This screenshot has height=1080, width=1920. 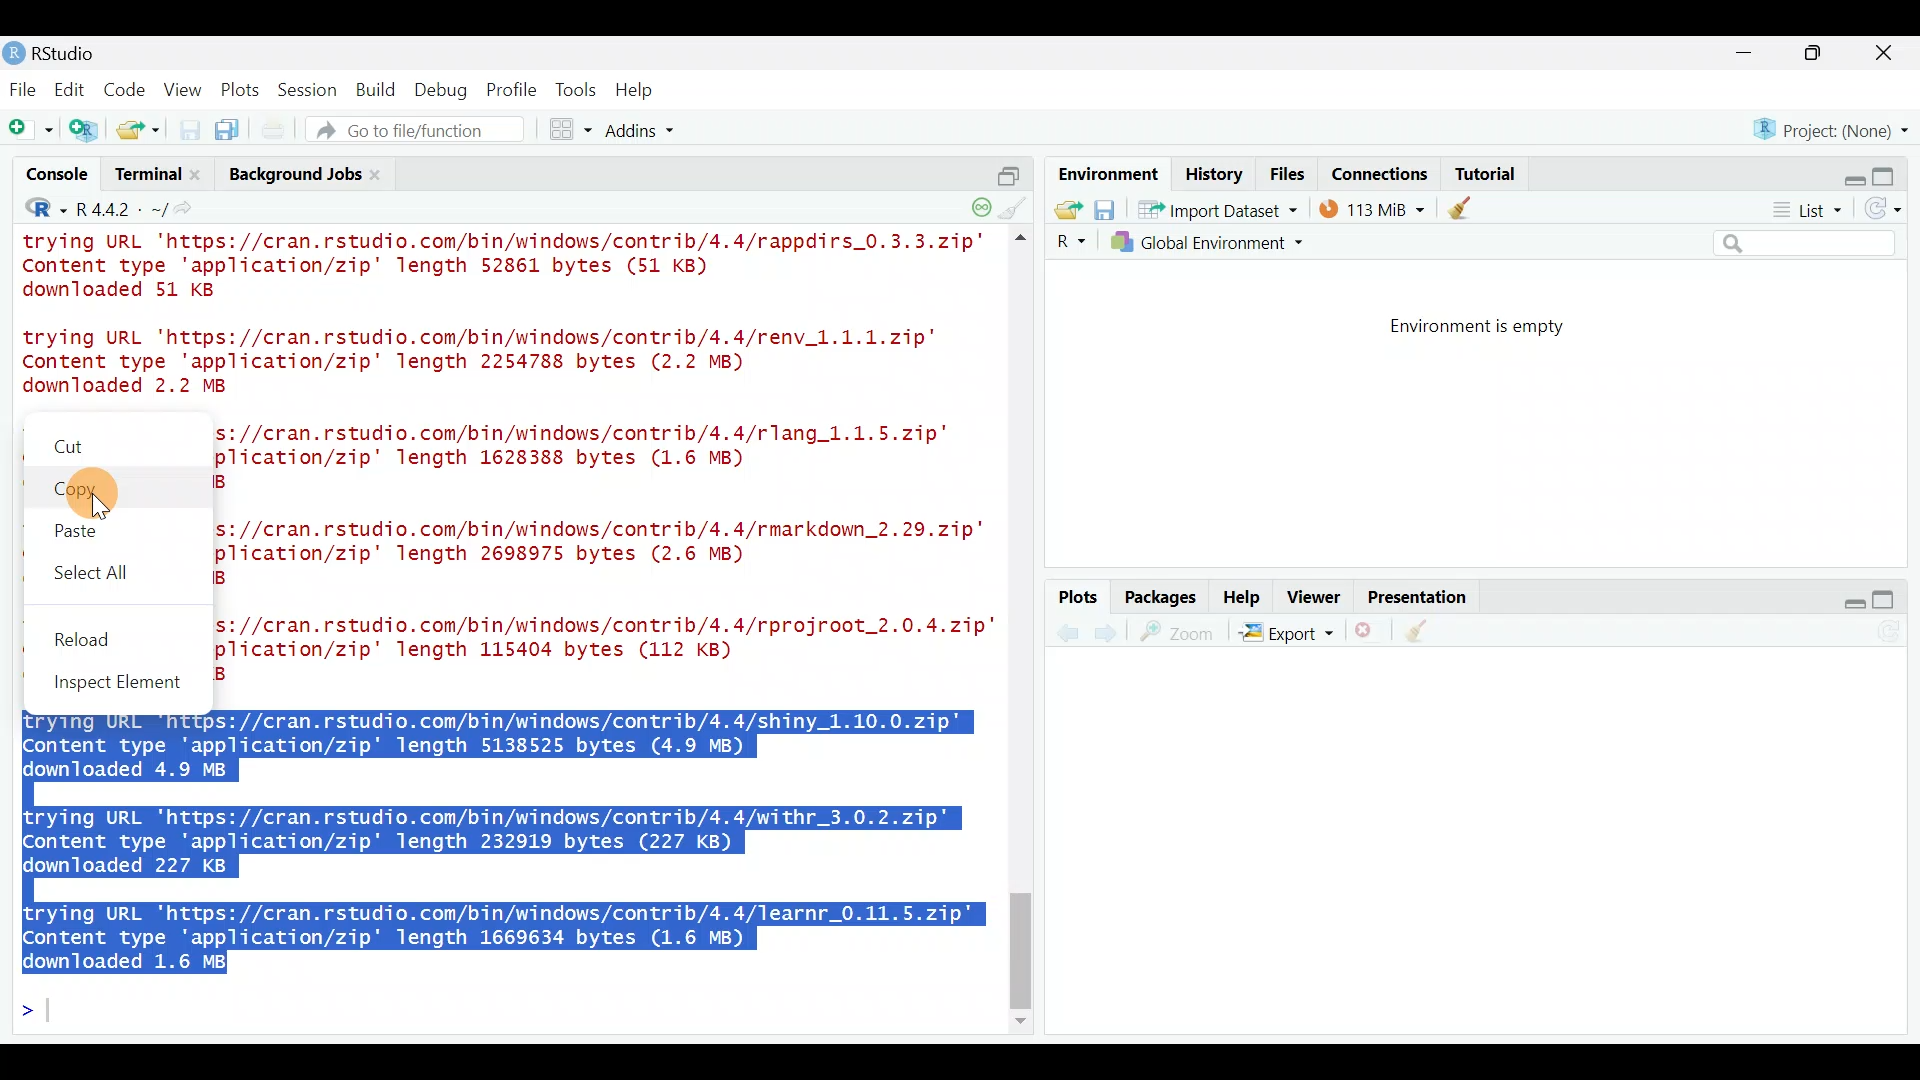 What do you see at coordinates (23, 89) in the screenshot?
I see `File` at bounding box center [23, 89].